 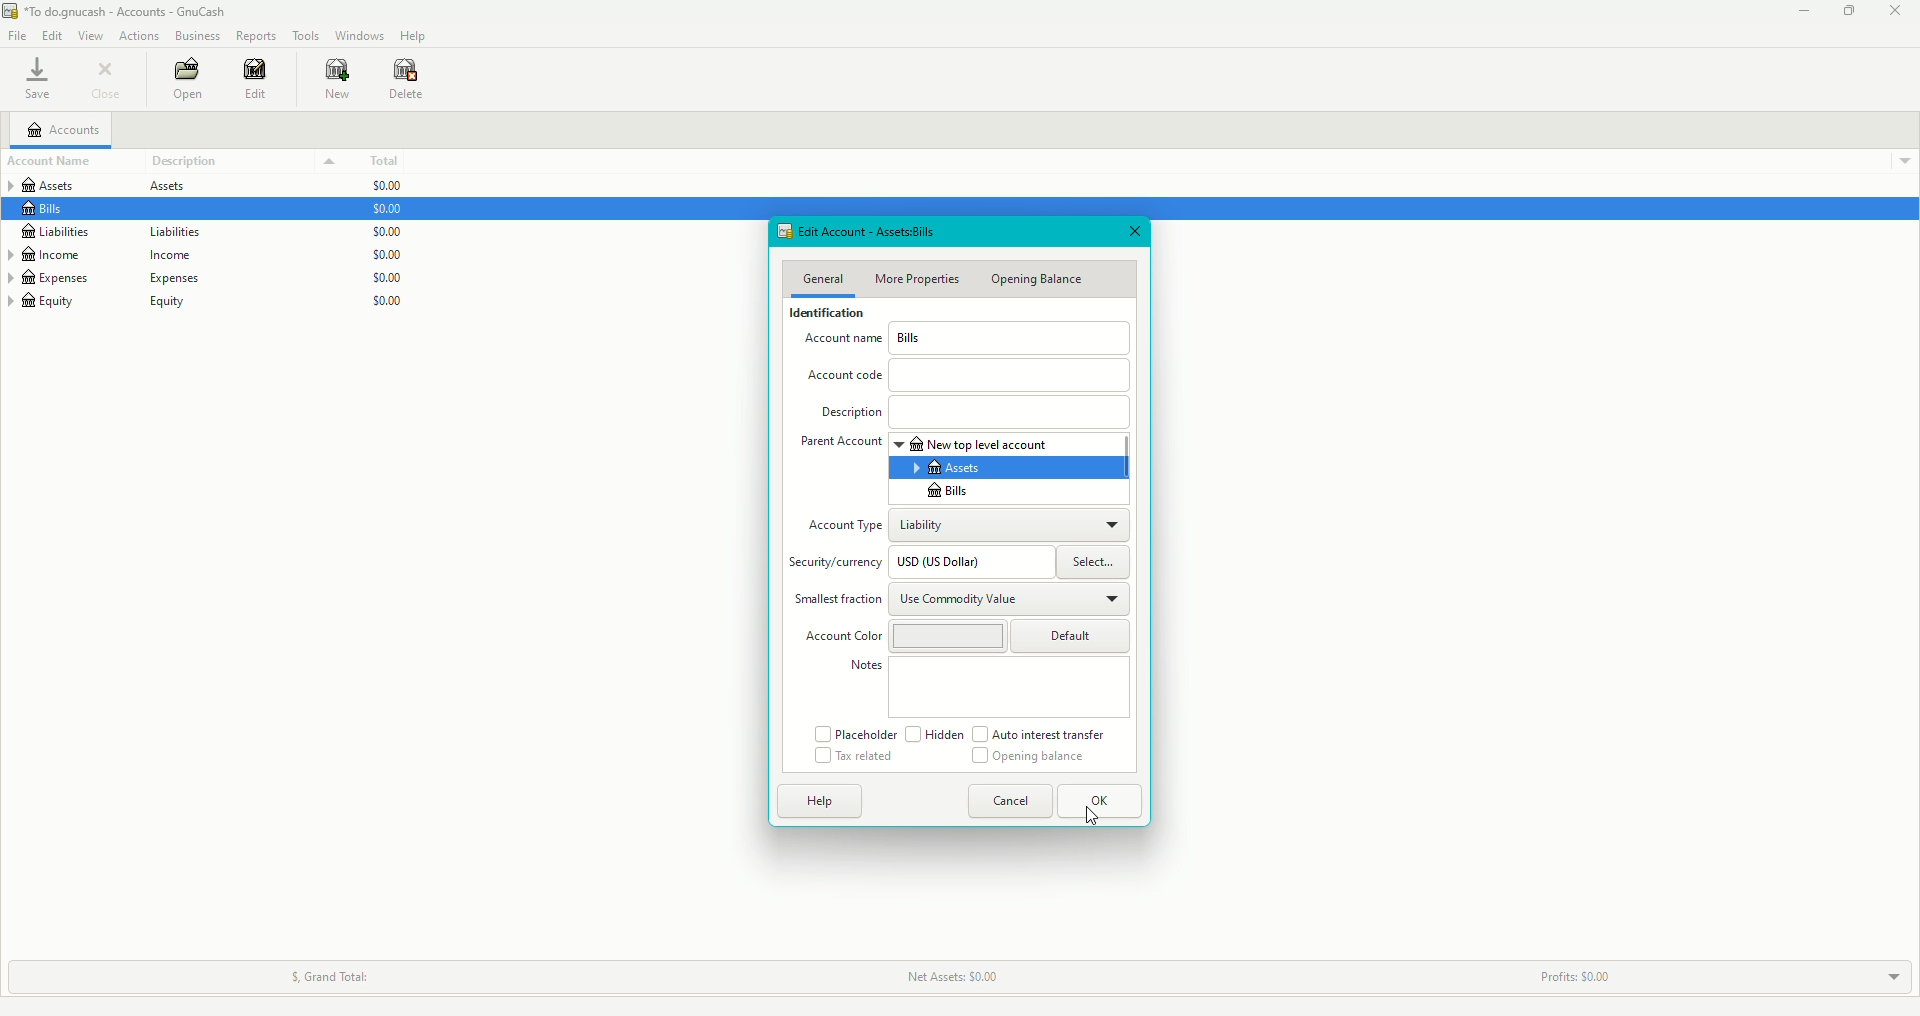 What do you see at coordinates (934, 735) in the screenshot?
I see `Hidden` at bounding box center [934, 735].